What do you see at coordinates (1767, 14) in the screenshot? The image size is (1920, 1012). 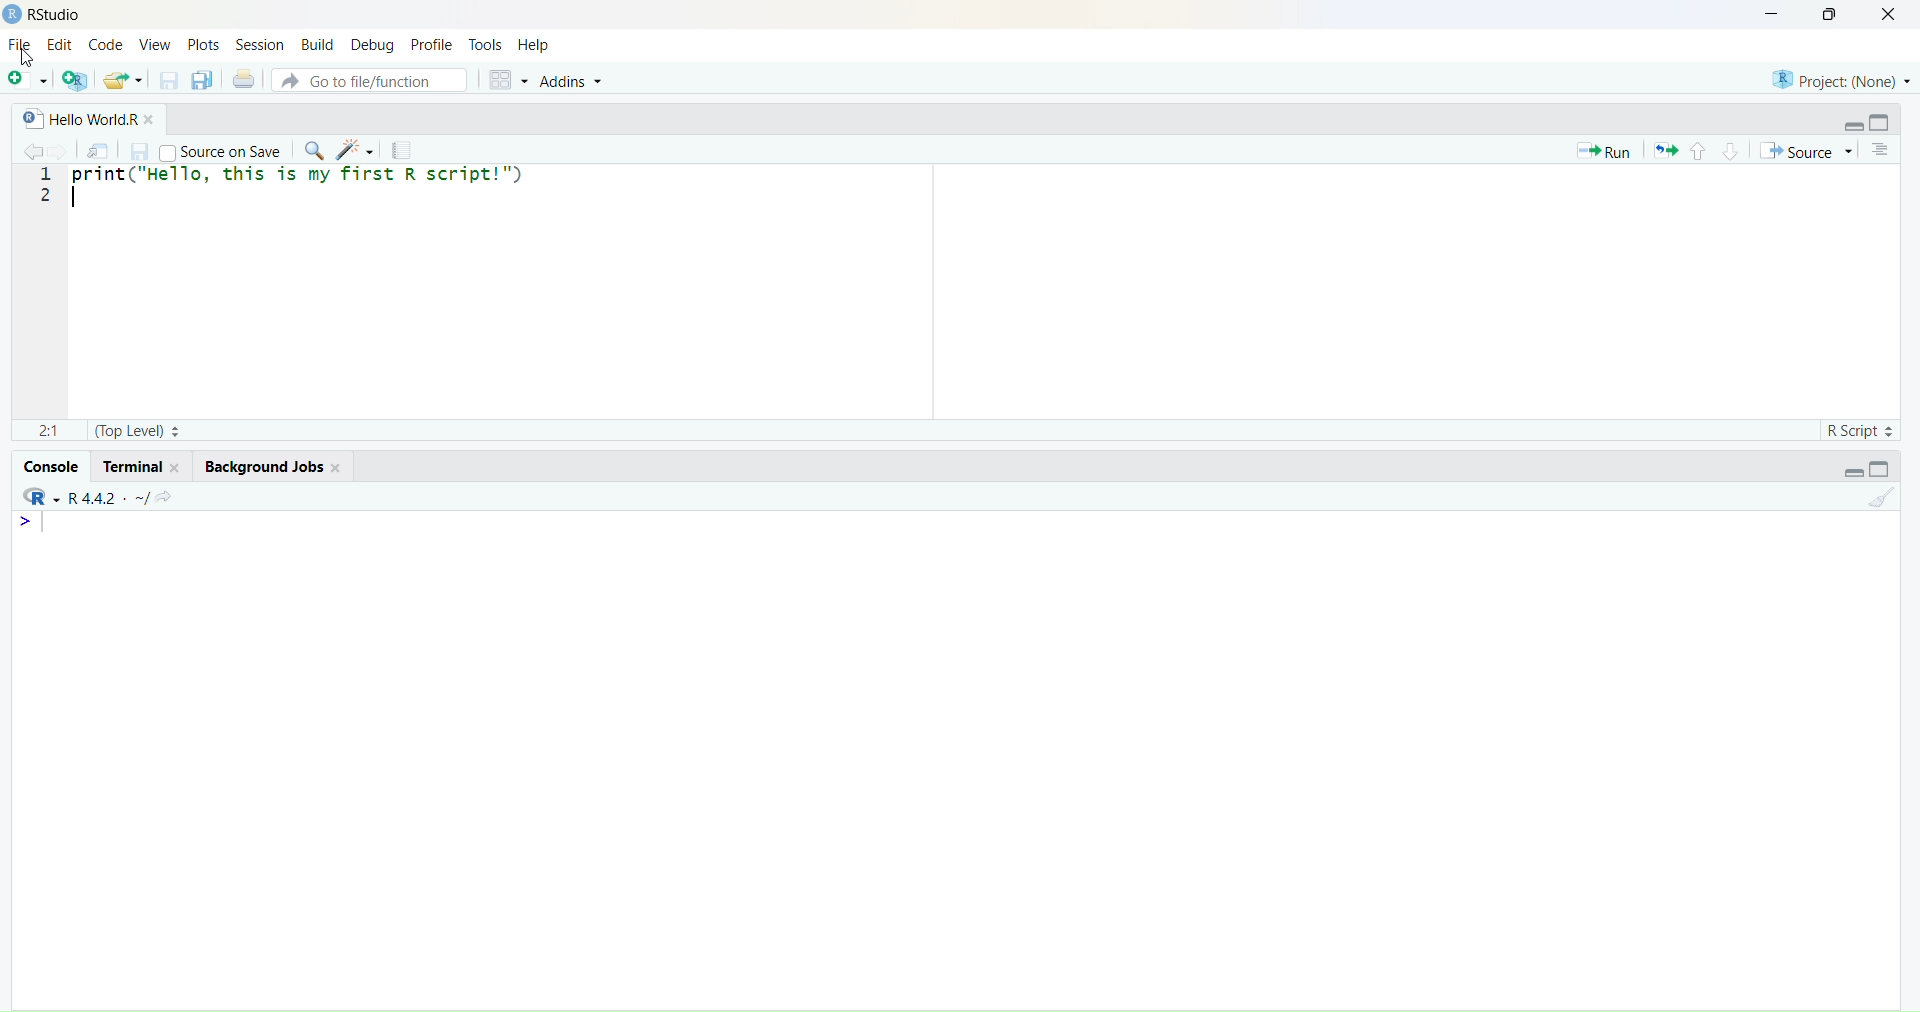 I see `Minimize` at bounding box center [1767, 14].